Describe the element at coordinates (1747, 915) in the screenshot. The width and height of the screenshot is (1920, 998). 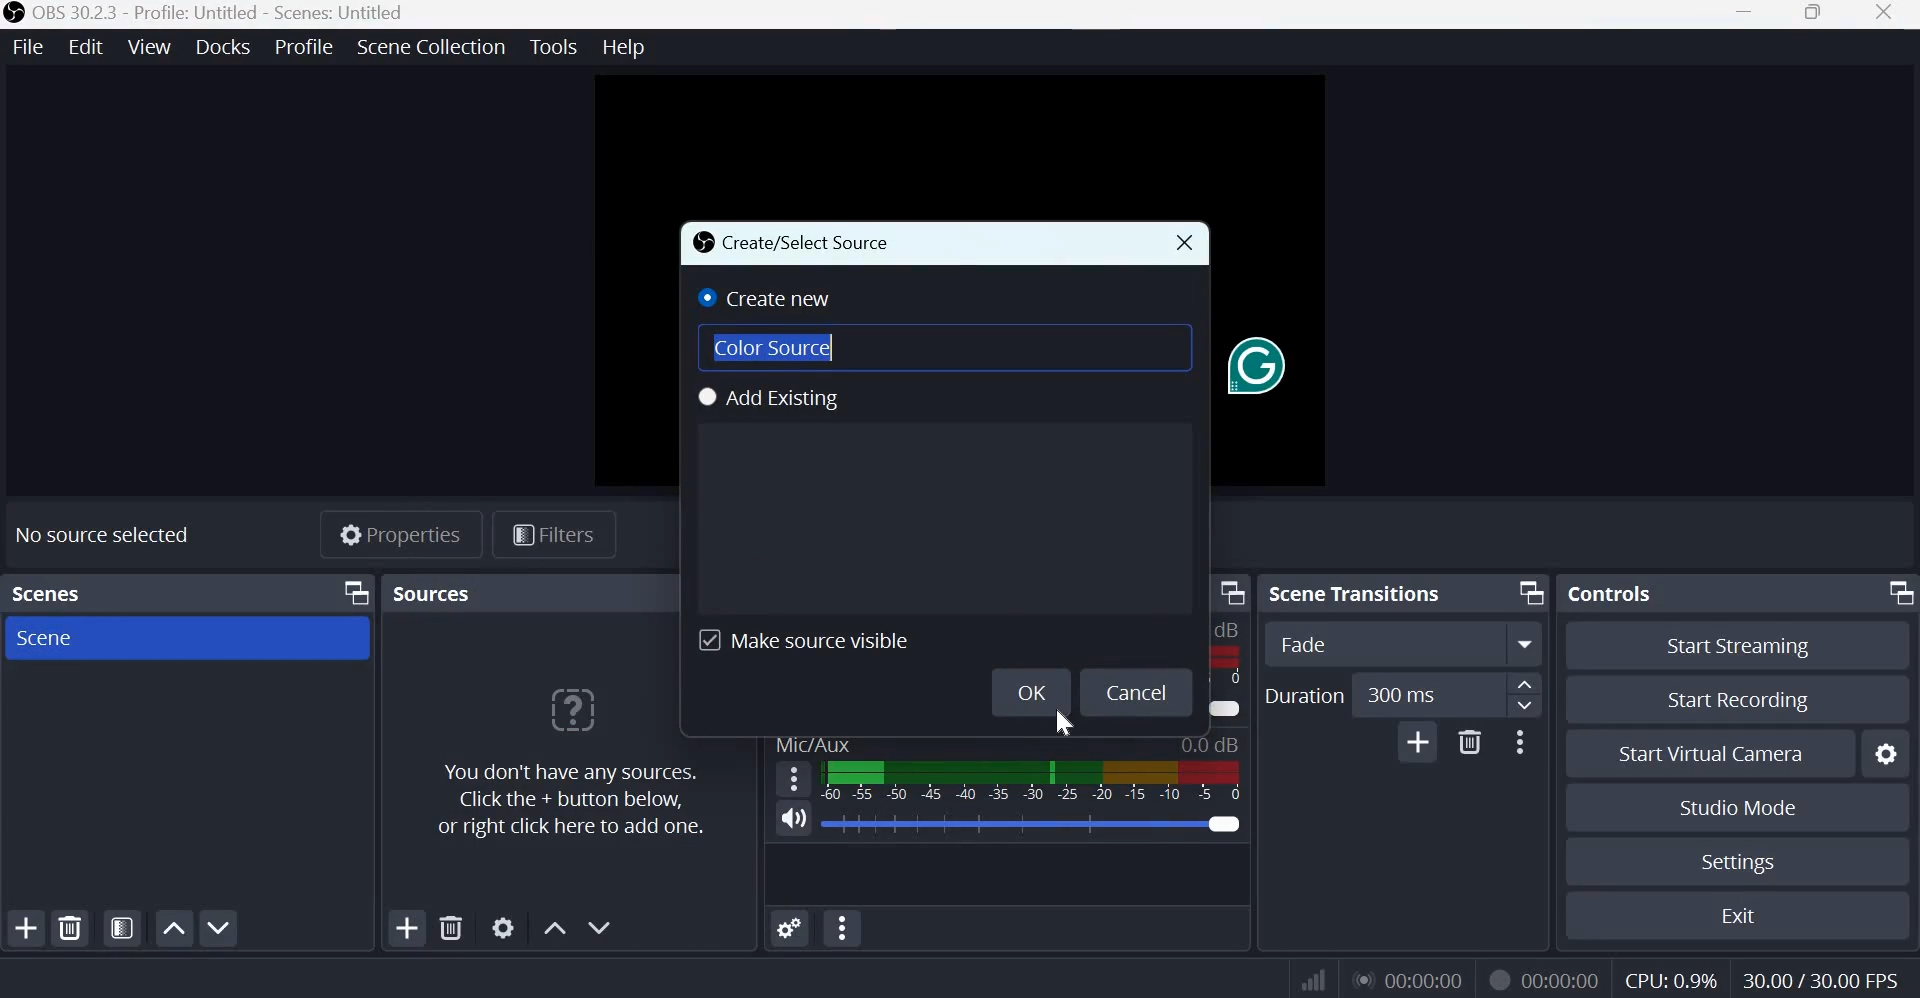
I see `Exit` at that location.